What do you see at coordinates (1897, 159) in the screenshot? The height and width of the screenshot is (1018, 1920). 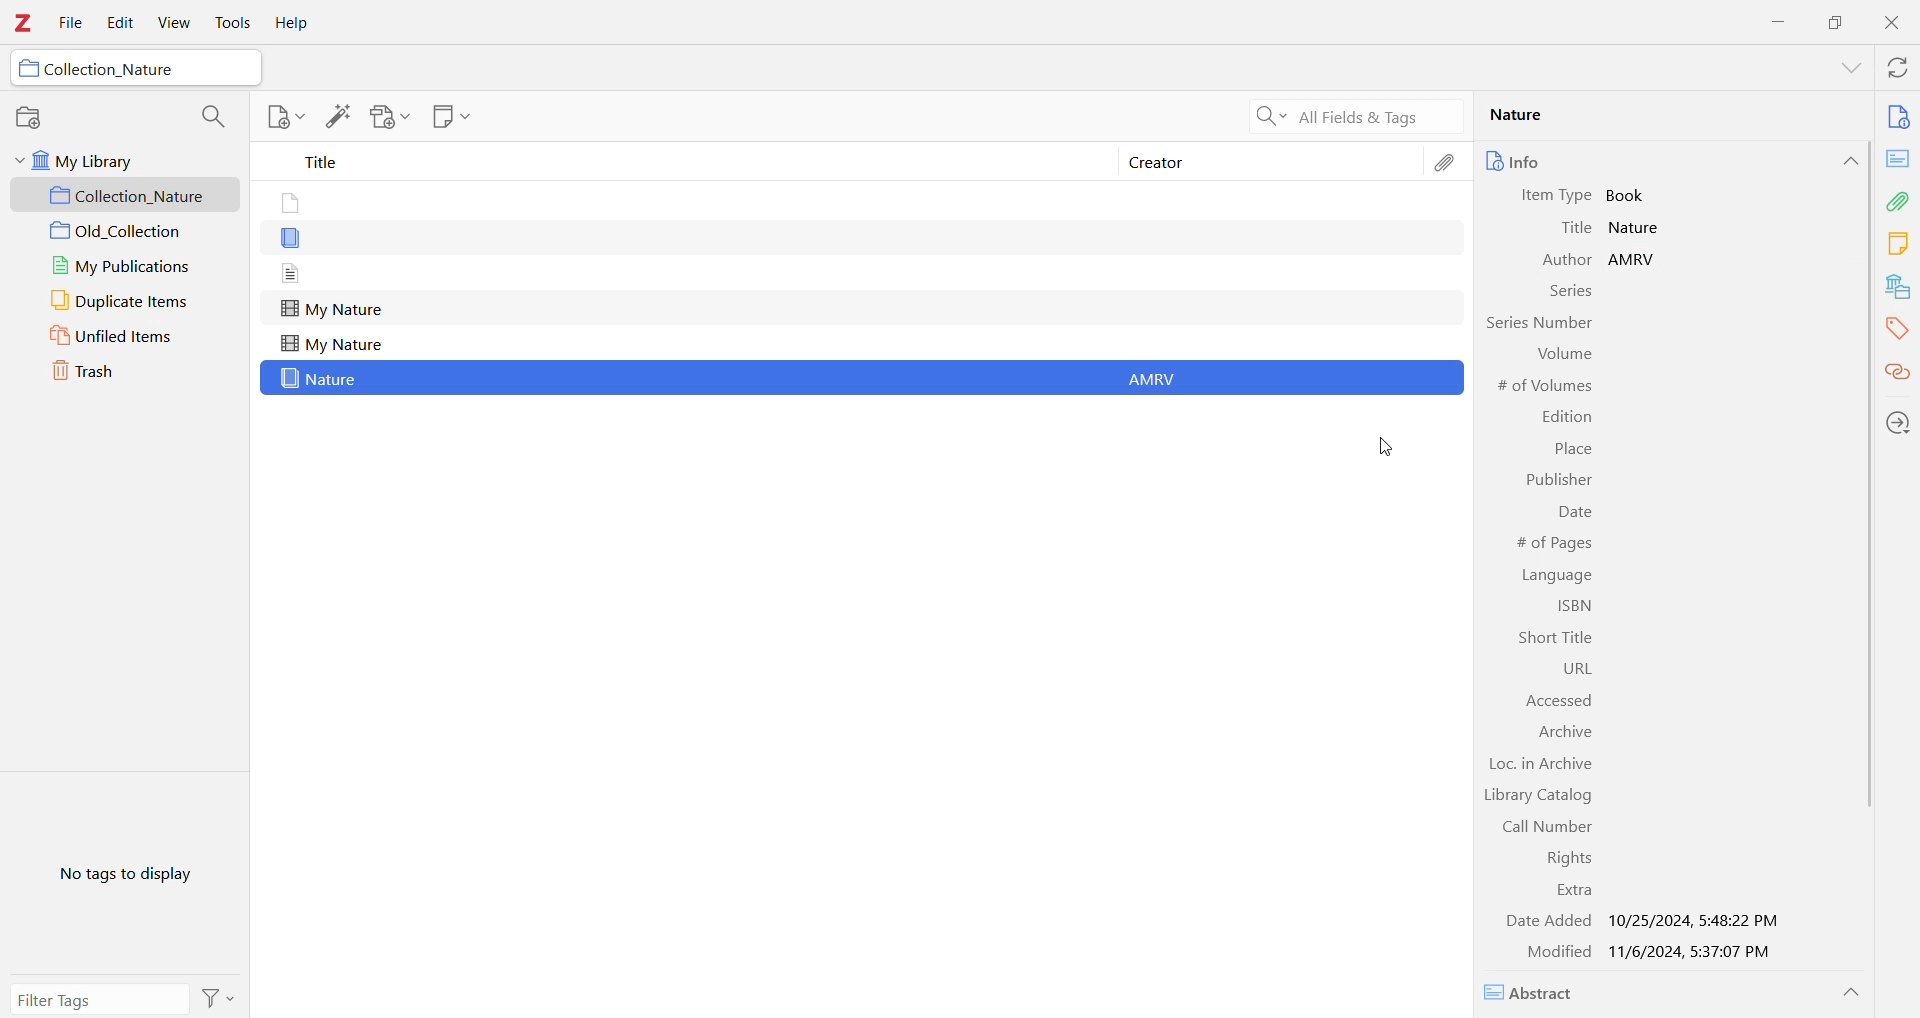 I see `Abstract` at bounding box center [1897, 159].